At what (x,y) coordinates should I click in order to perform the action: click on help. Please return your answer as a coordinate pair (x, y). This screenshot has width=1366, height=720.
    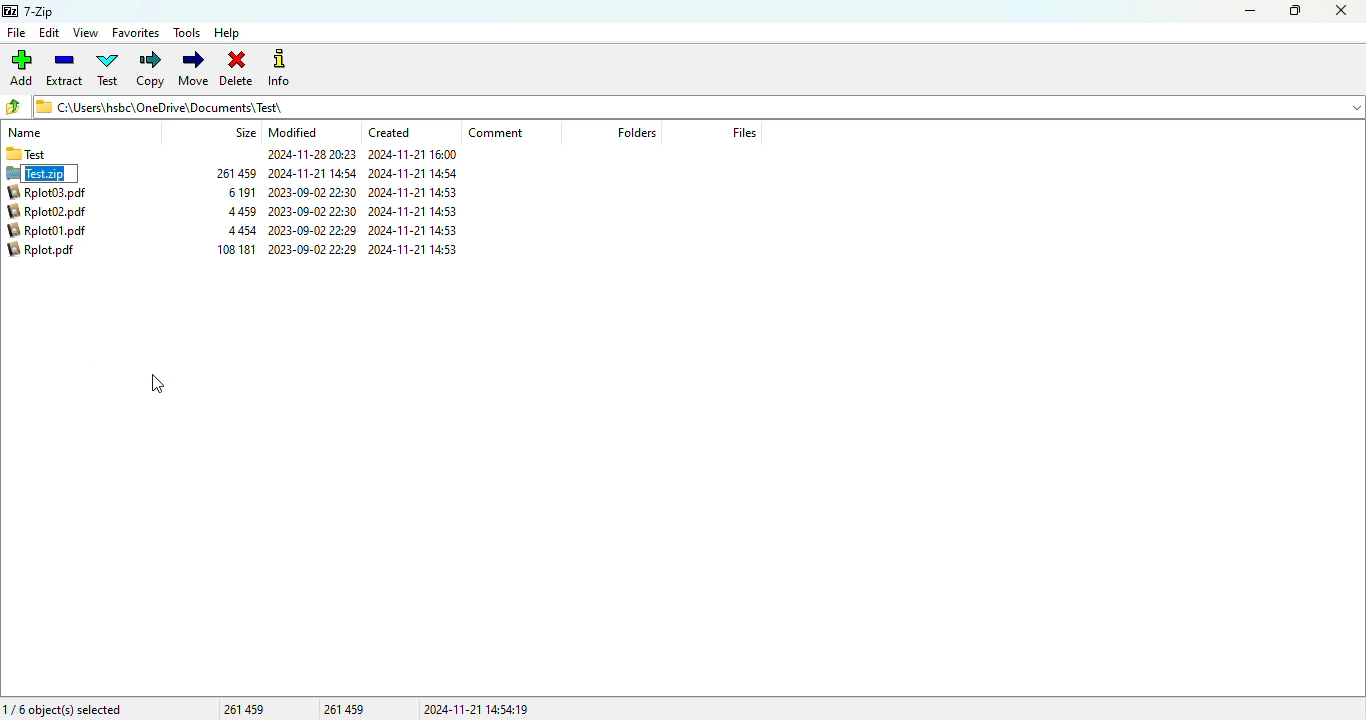
    Looking at the image, I should click on (228, 33).